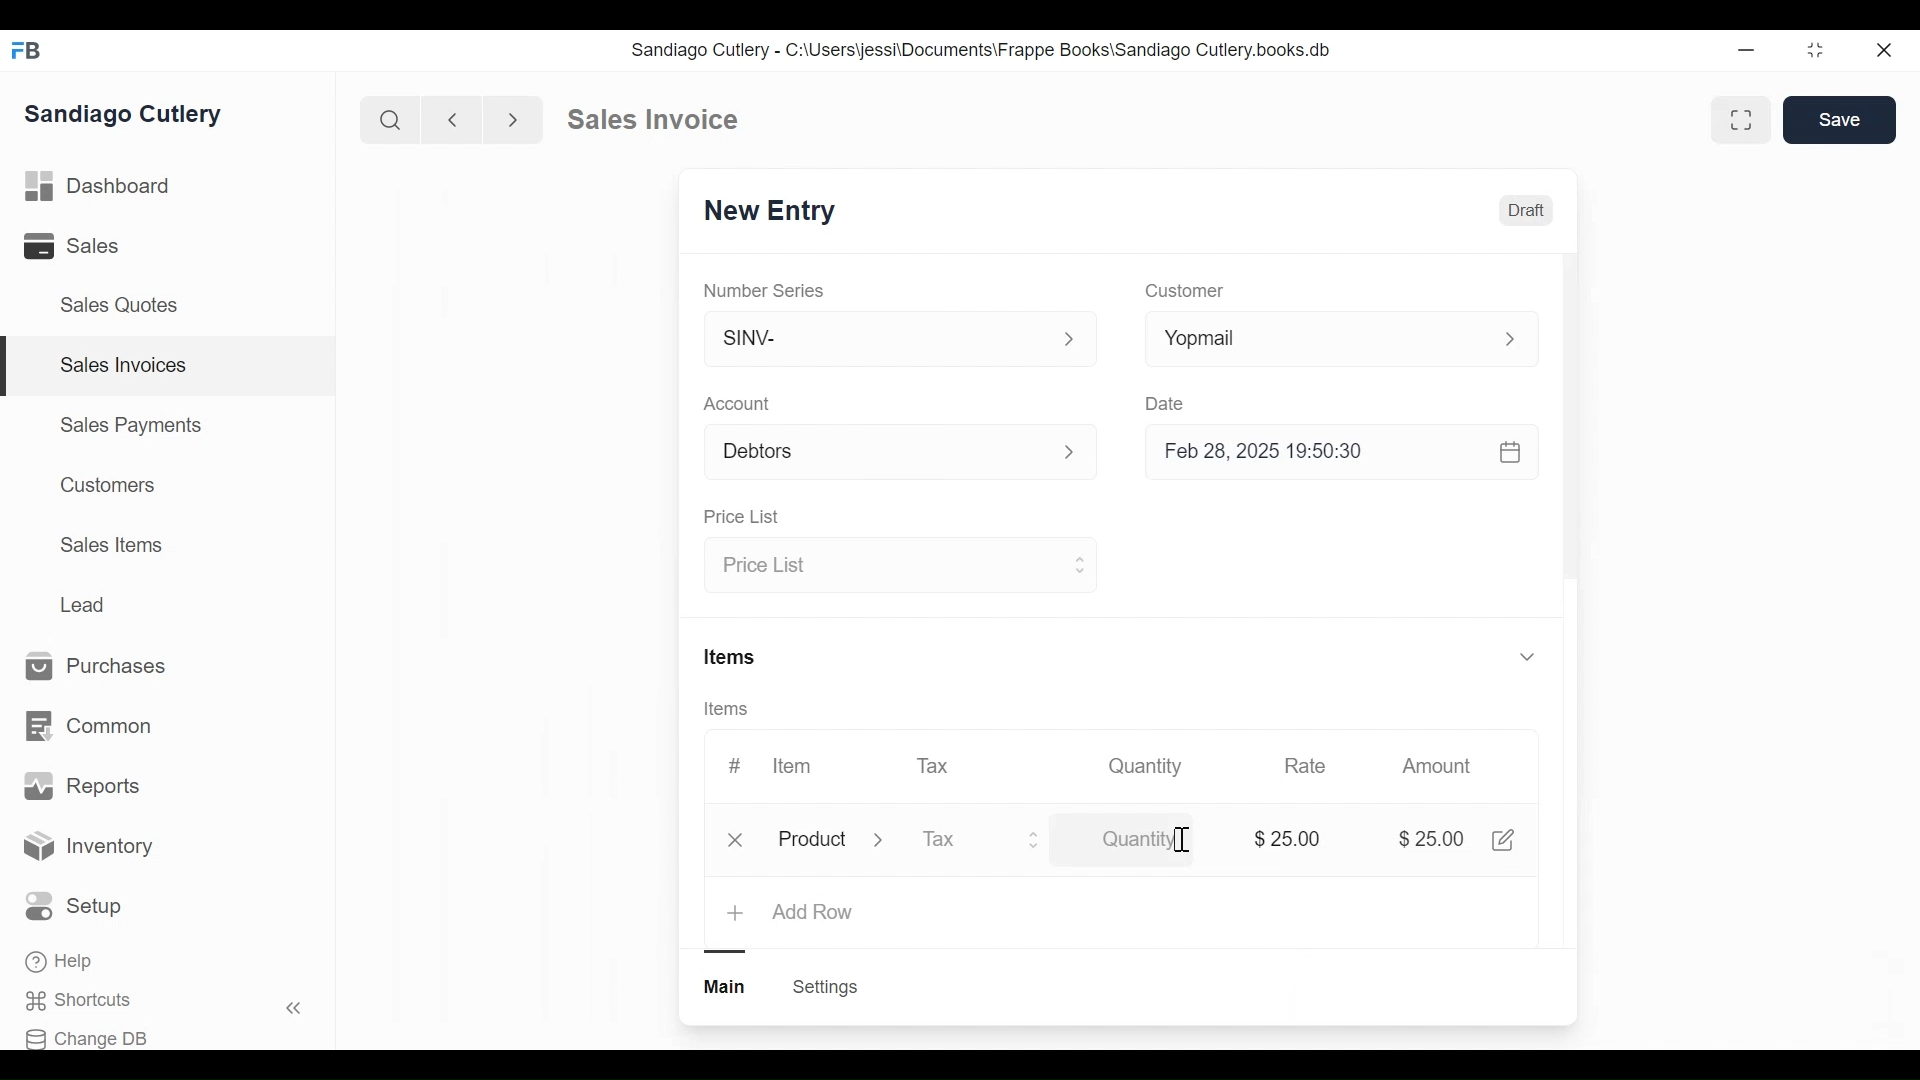 Image resolution: width=1920 pixels, height=1080 pixels. I want to click on Lead, so click(85, 603).